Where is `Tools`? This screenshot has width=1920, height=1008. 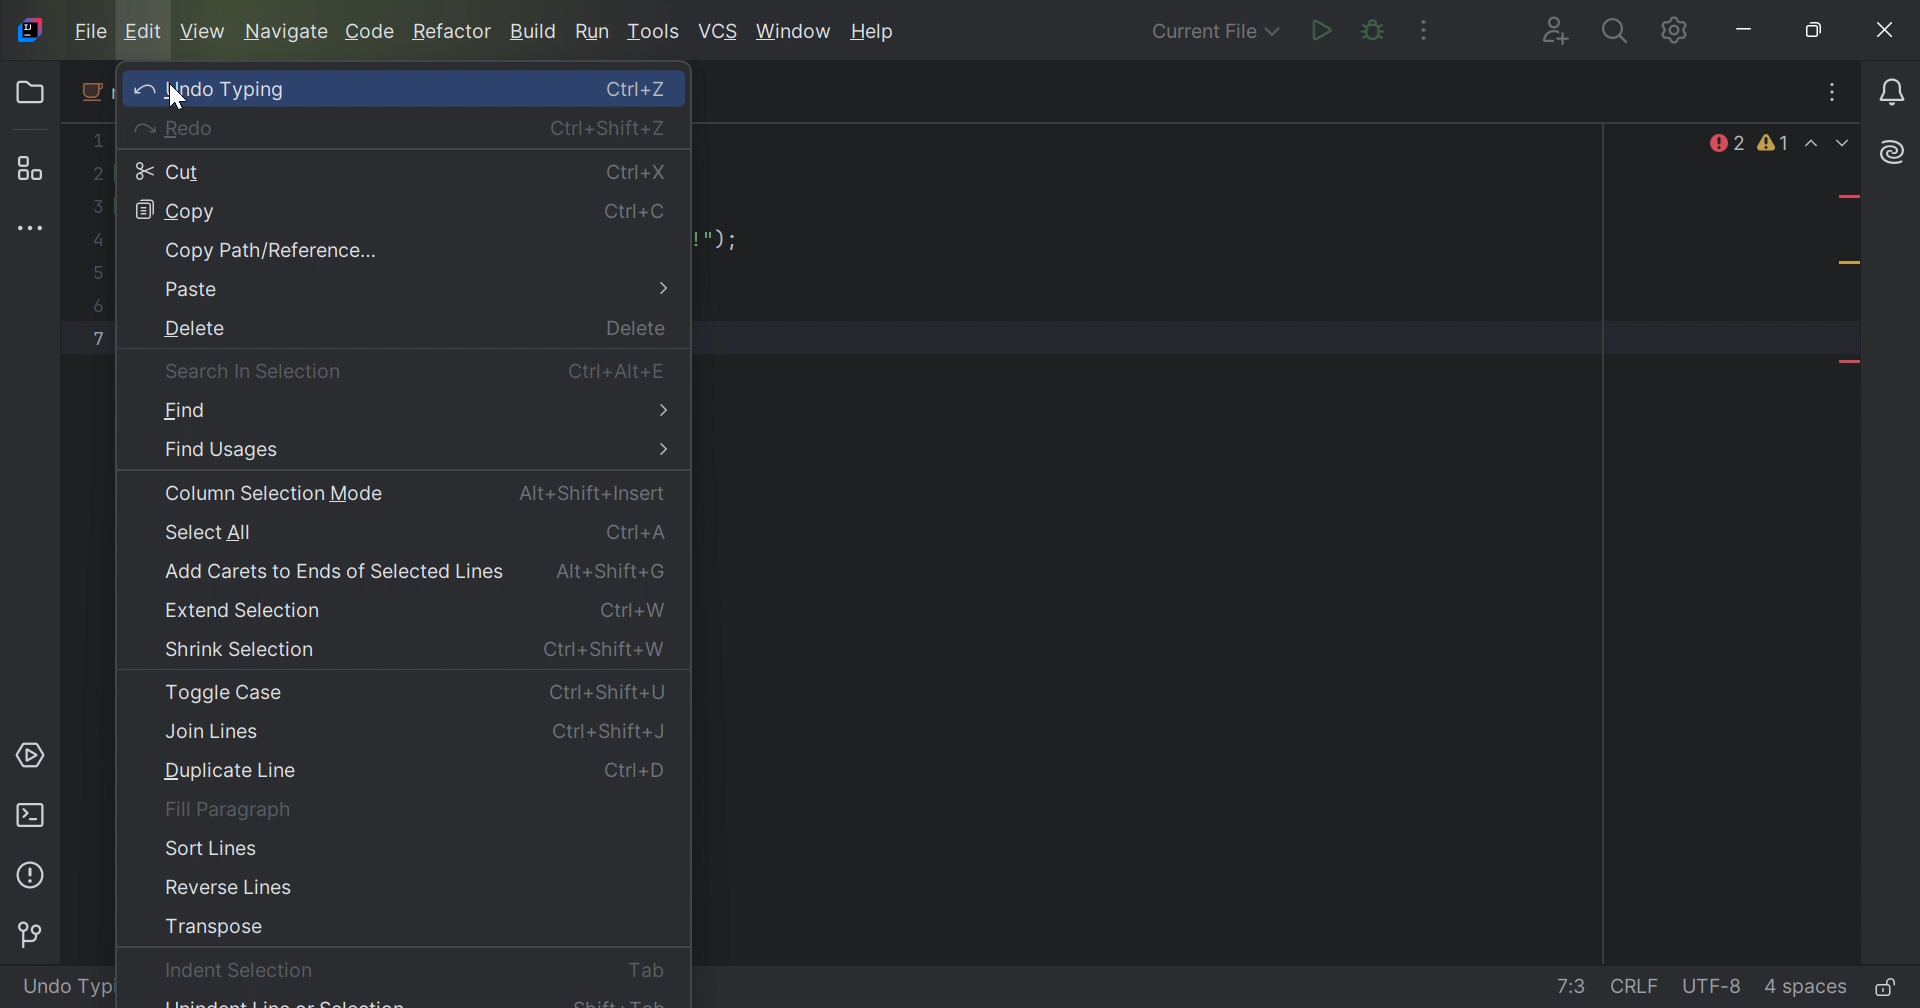
Tools is located at coordinates (654, 33).